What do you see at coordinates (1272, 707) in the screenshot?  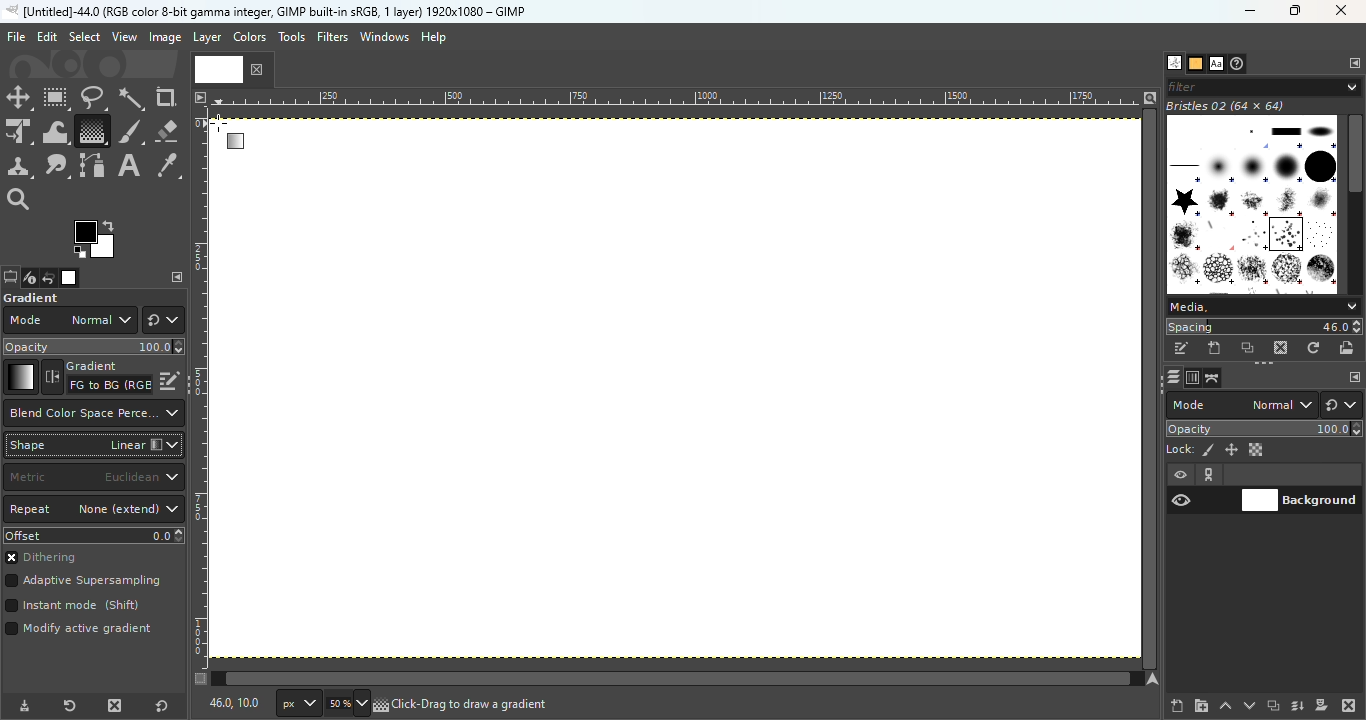 I see `Create a duplicate of the layer and add it to the image` at bounding box center [1272, 707].